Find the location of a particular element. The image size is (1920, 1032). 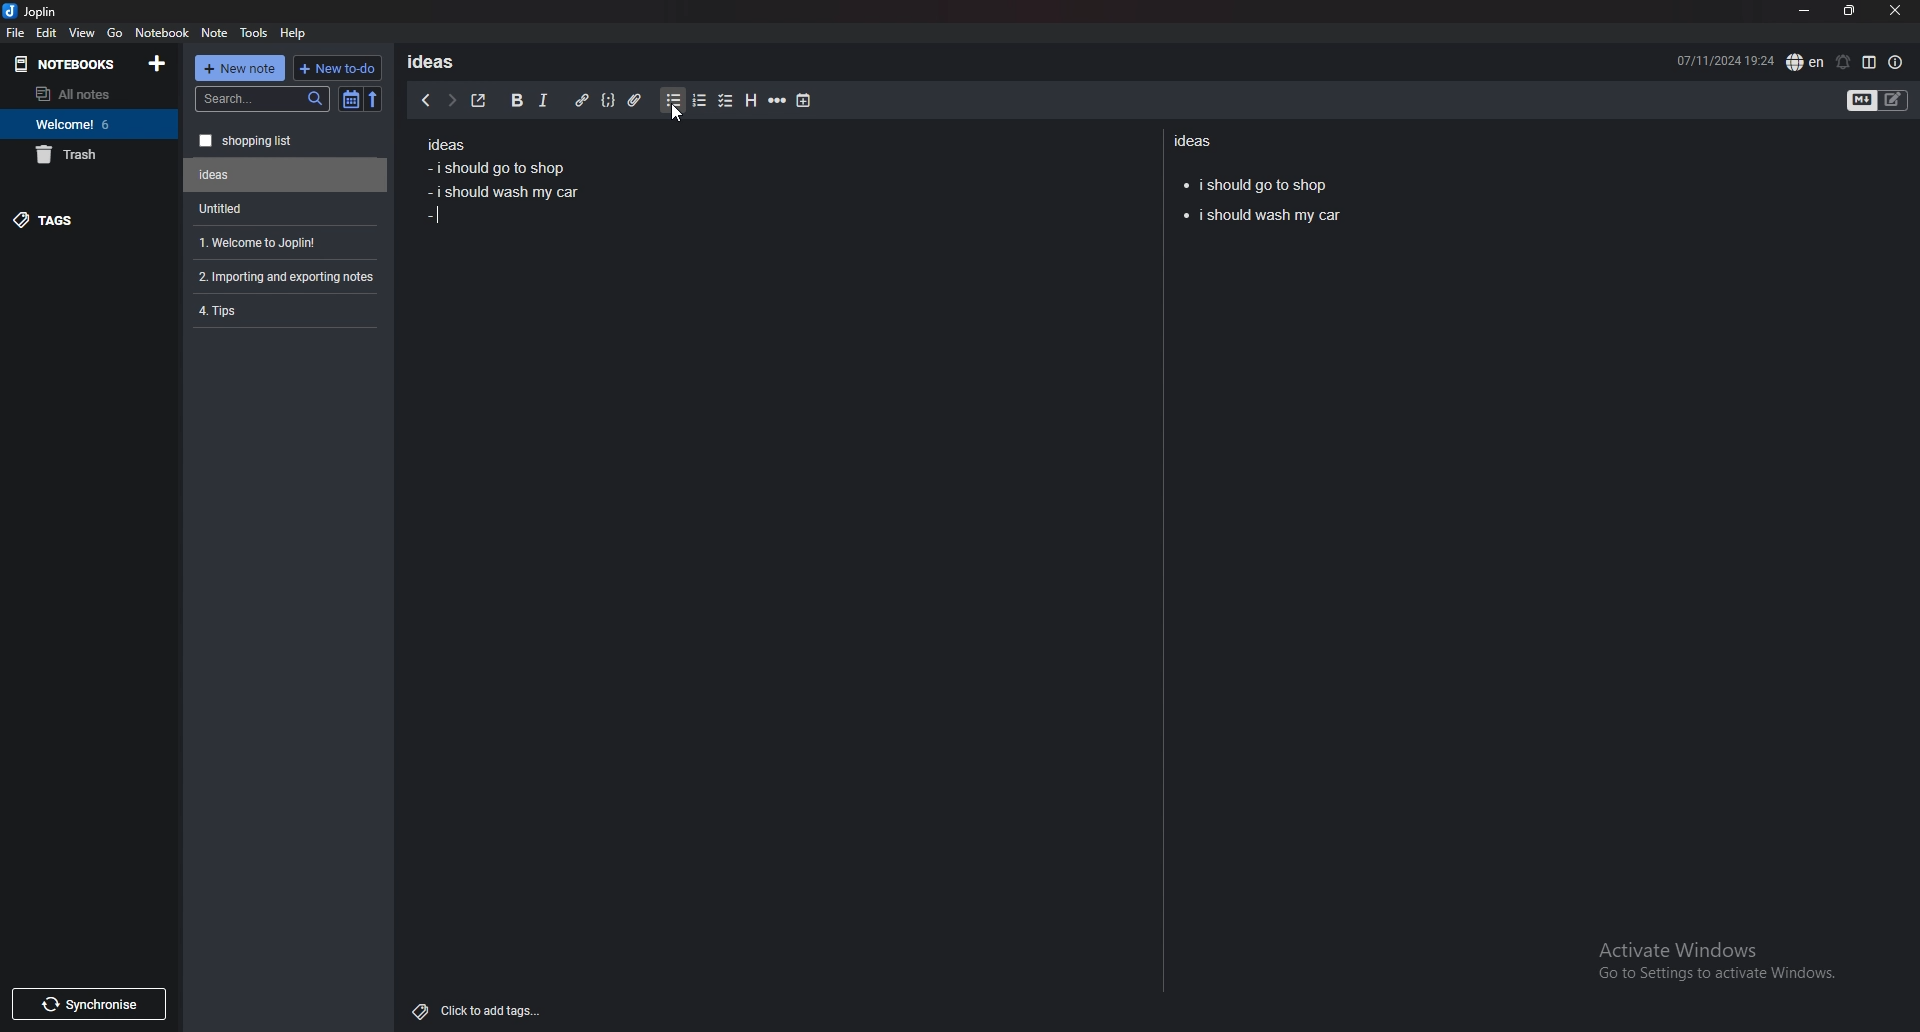

trash is located at coordinates (89, 154).